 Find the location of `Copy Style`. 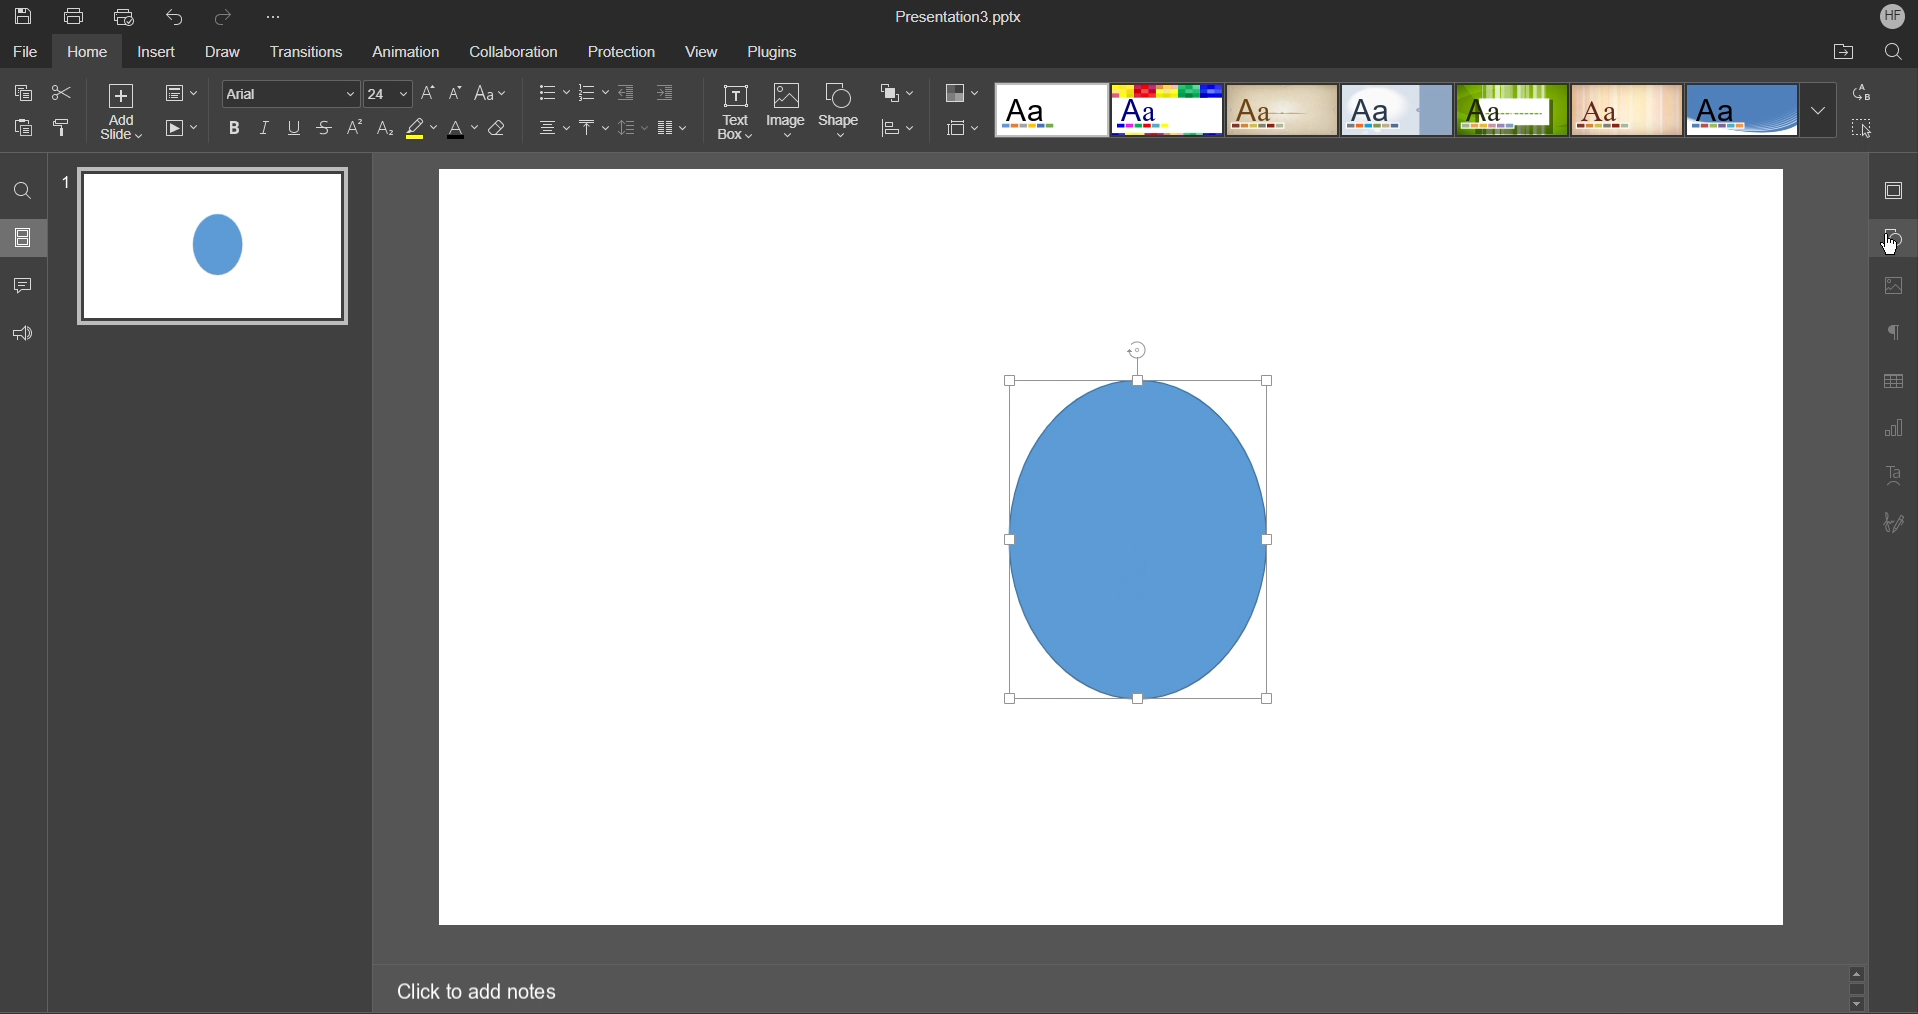

Copy Style is located at coordinates (63, 128).